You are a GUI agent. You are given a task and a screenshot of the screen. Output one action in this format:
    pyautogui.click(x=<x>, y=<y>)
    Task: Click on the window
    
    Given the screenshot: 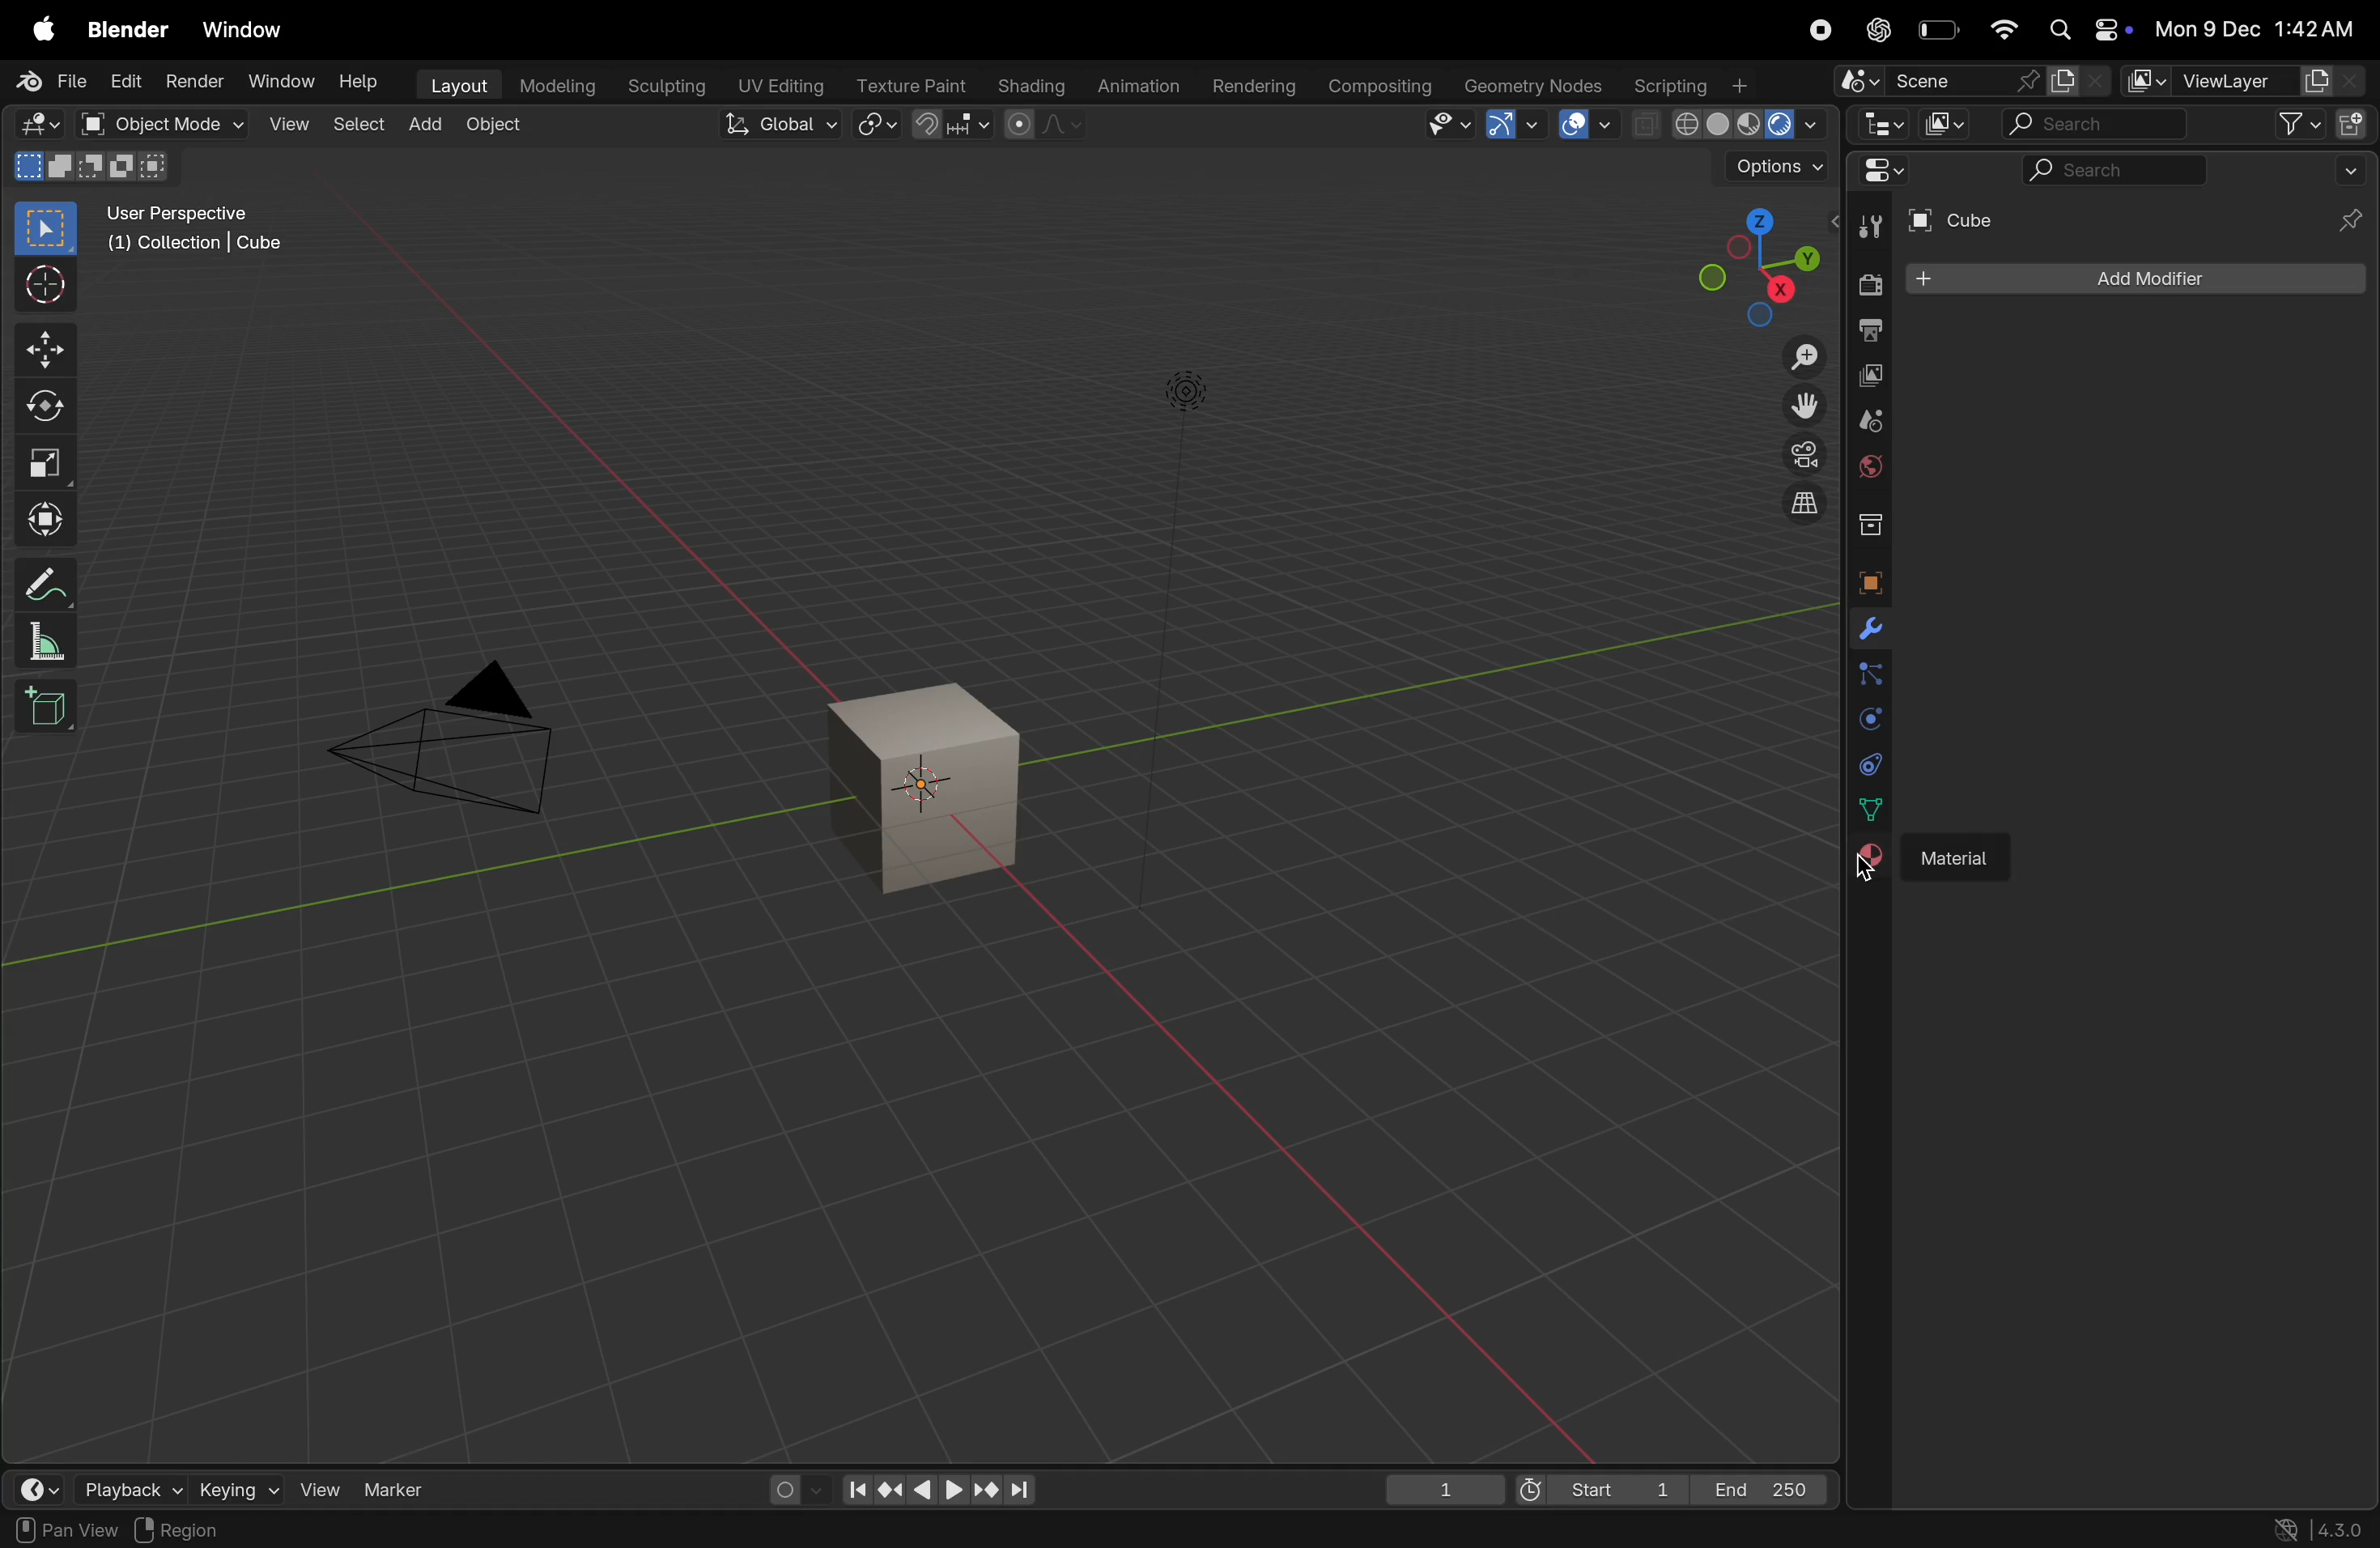 What is the action you would take?
    pyautogui.click(x=282, y=83)
    